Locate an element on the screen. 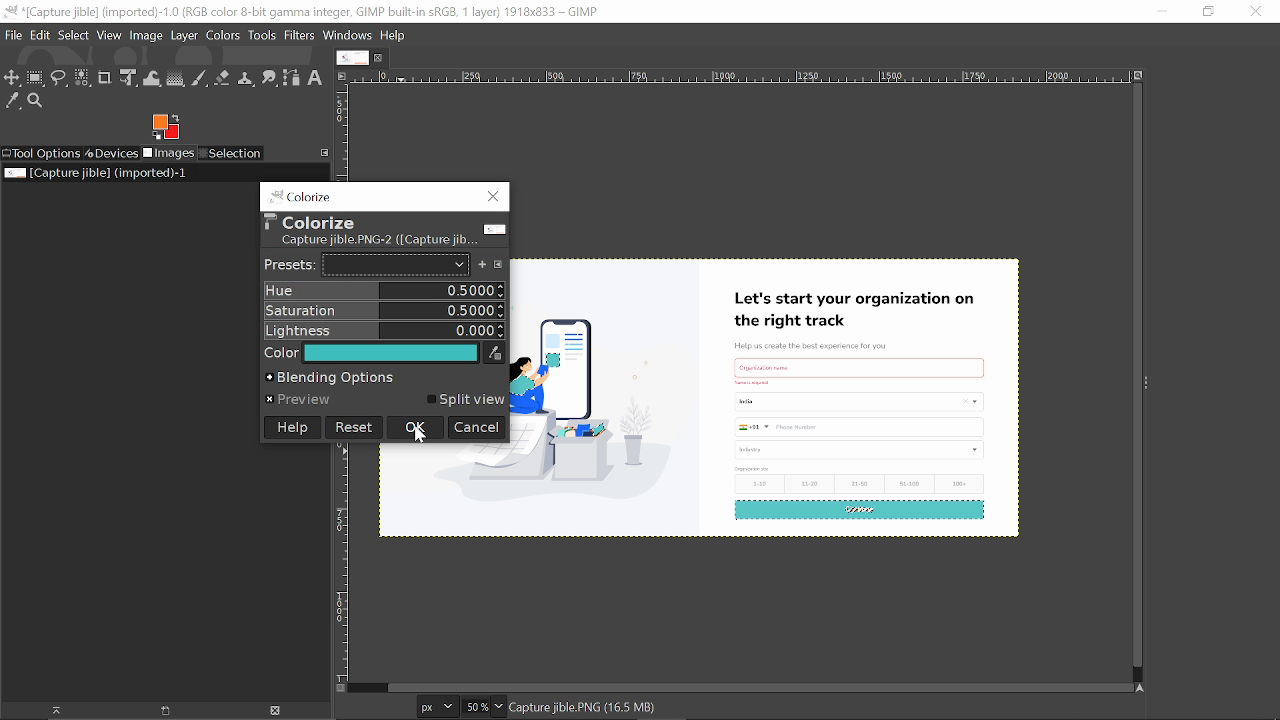 This screenshot has width=1280, height=720. Image is located at coordinates (147, 36).